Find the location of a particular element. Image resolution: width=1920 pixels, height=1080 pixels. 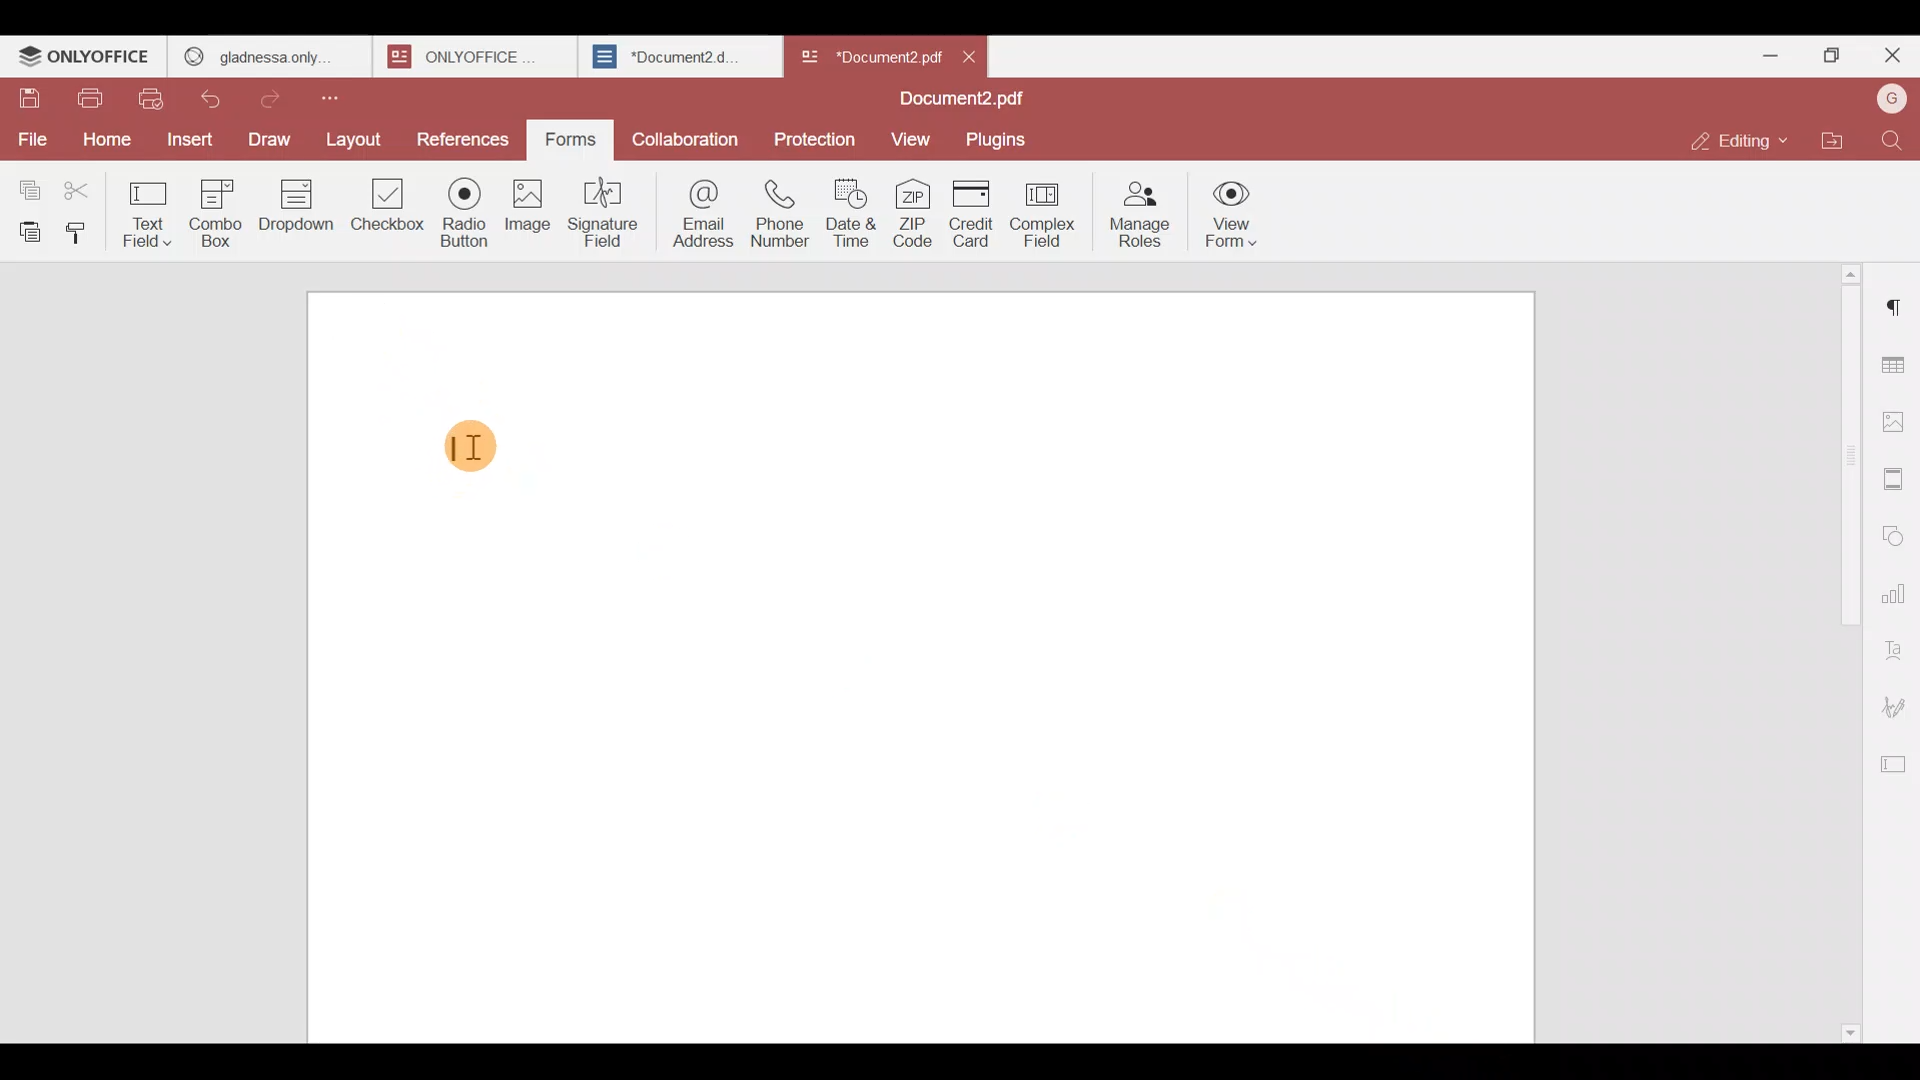

Chart settings is located at coordinates (1896, 594).